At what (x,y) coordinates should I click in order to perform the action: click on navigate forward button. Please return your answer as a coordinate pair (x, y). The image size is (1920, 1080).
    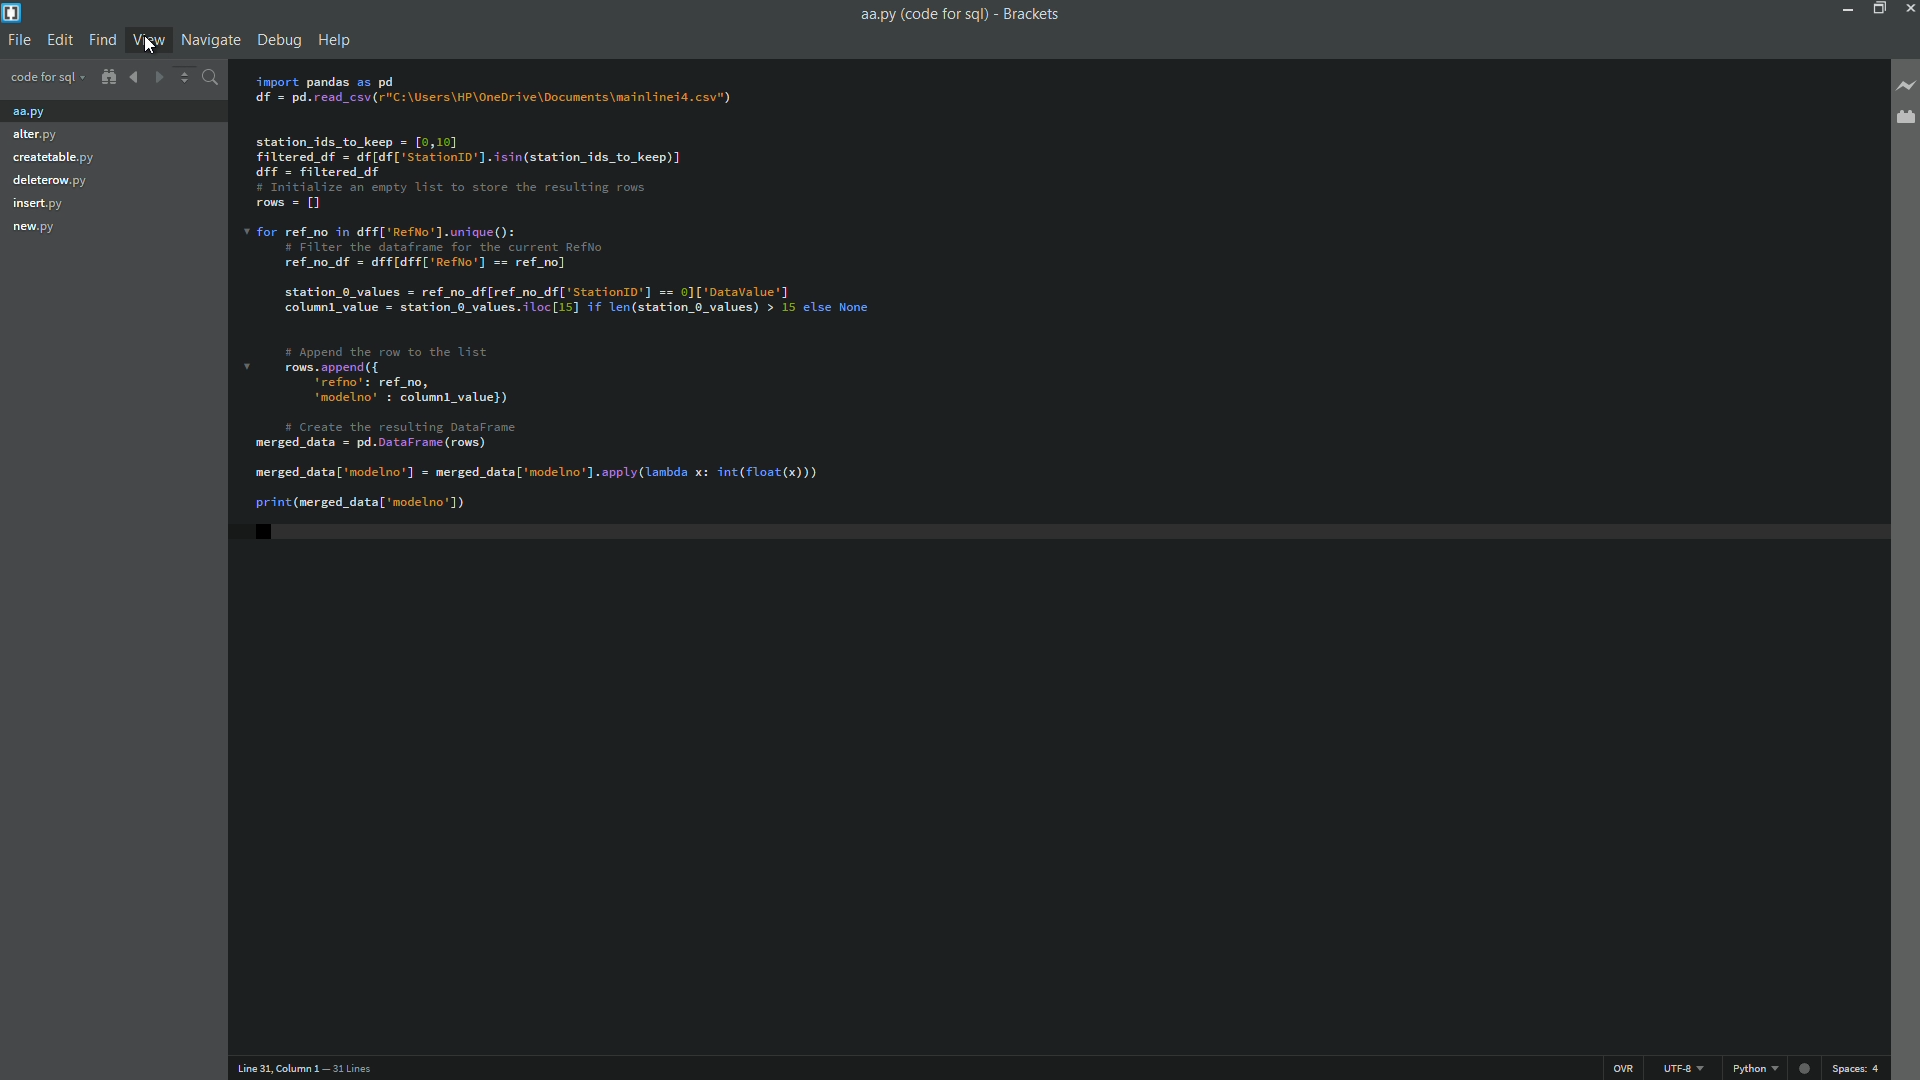
    Looking at the image, I should click on (159, 76).